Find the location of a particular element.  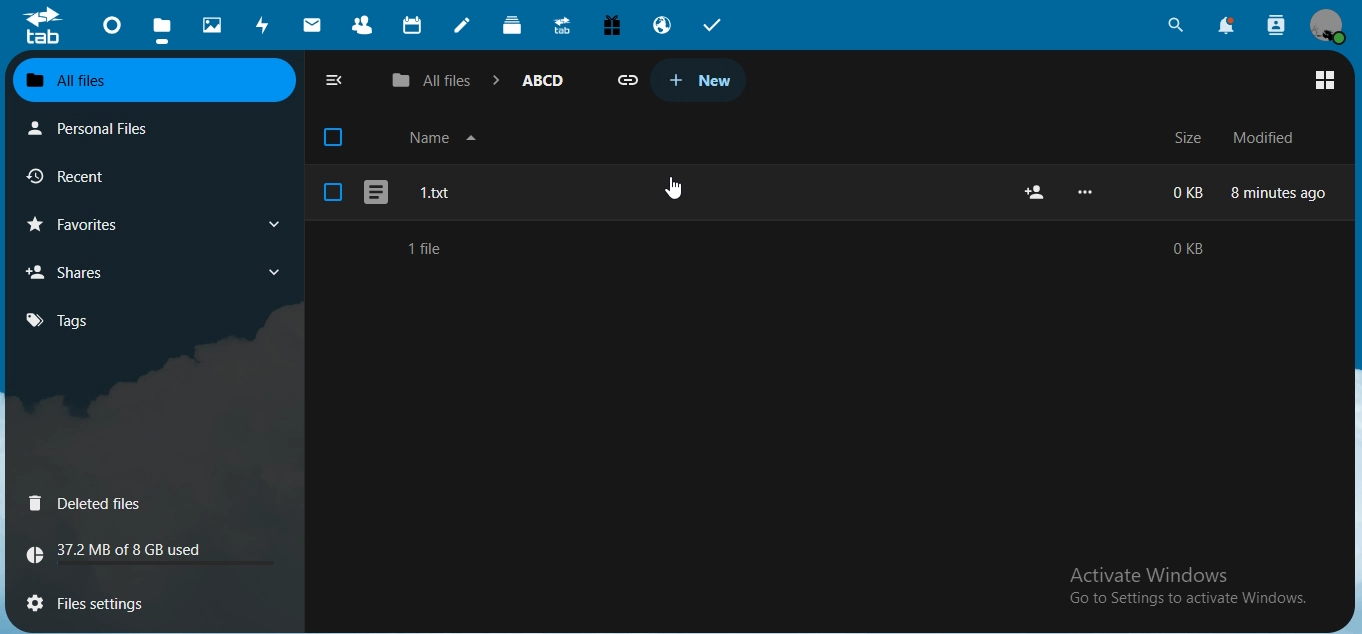

name is located at coordinates (445, 136).